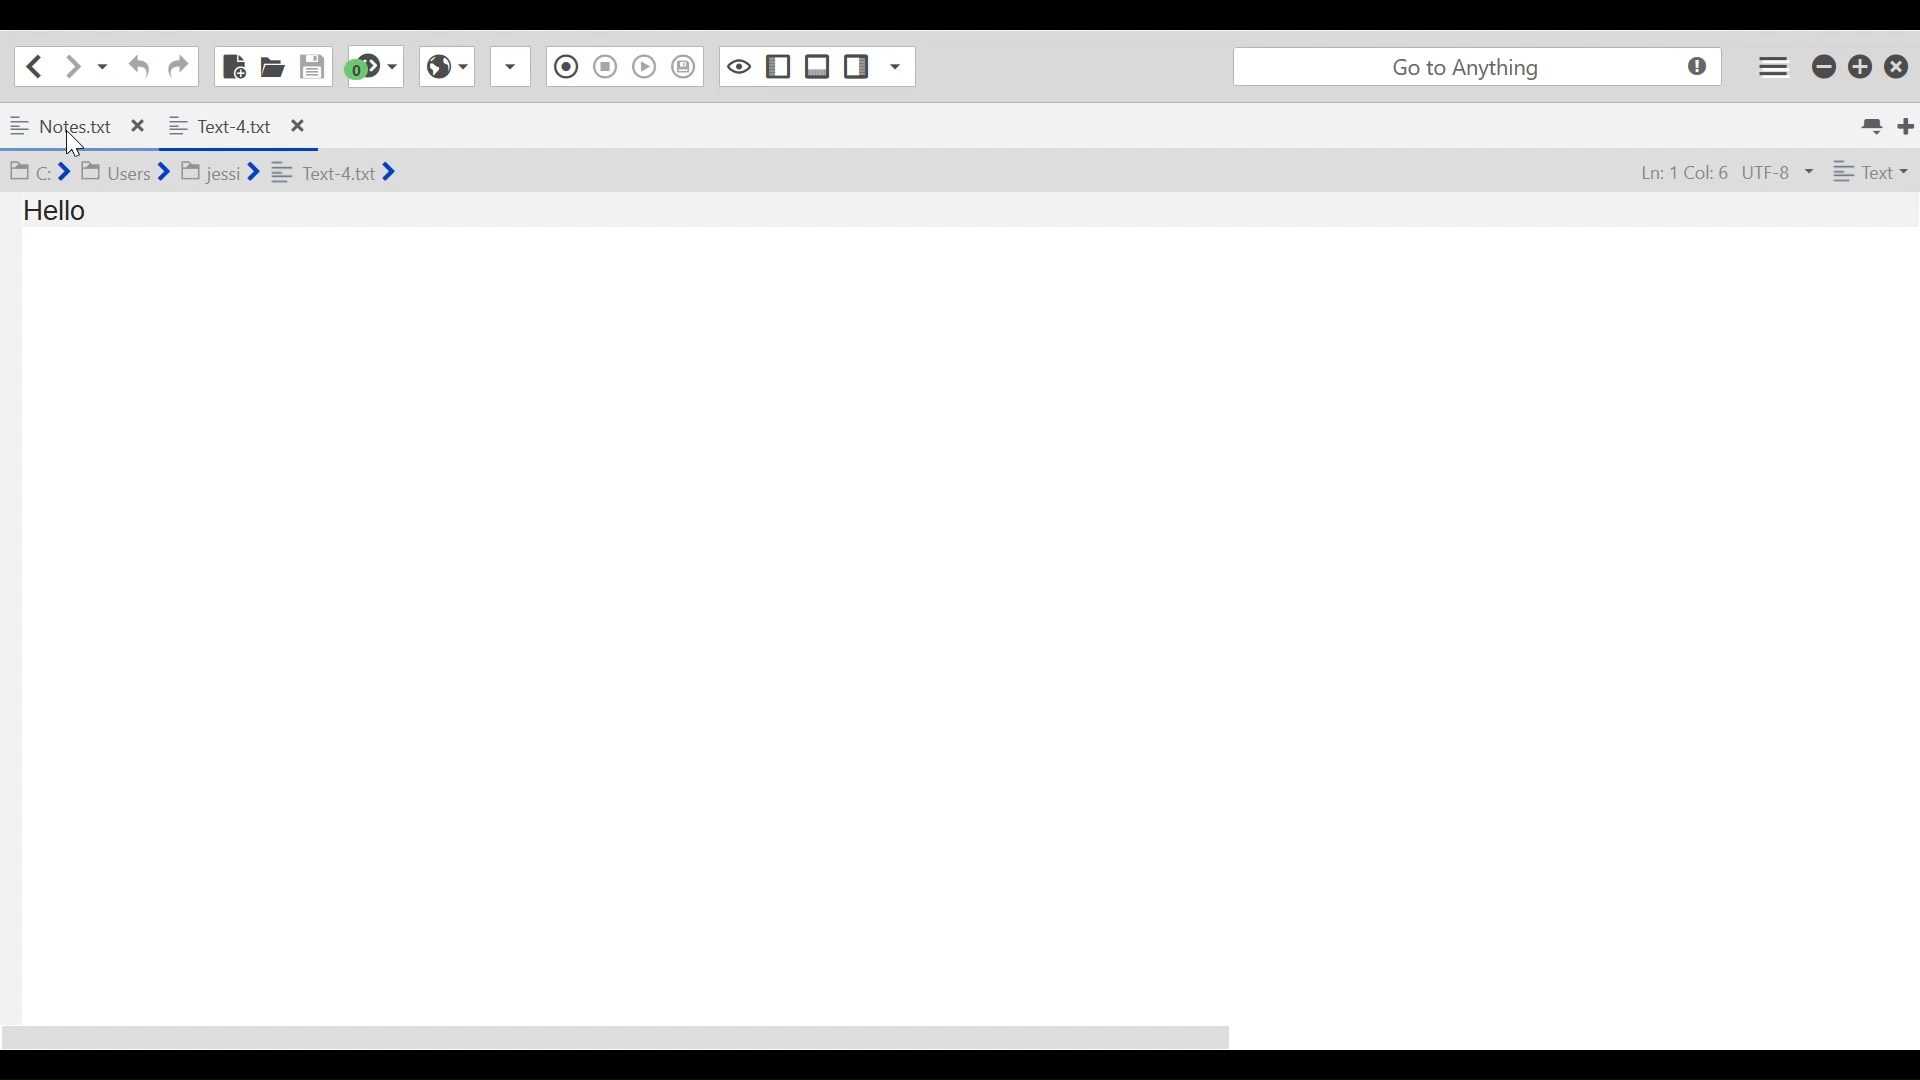 This screenshot has height=1080, width=1920. I want to click on Close, so click(1895, 65).